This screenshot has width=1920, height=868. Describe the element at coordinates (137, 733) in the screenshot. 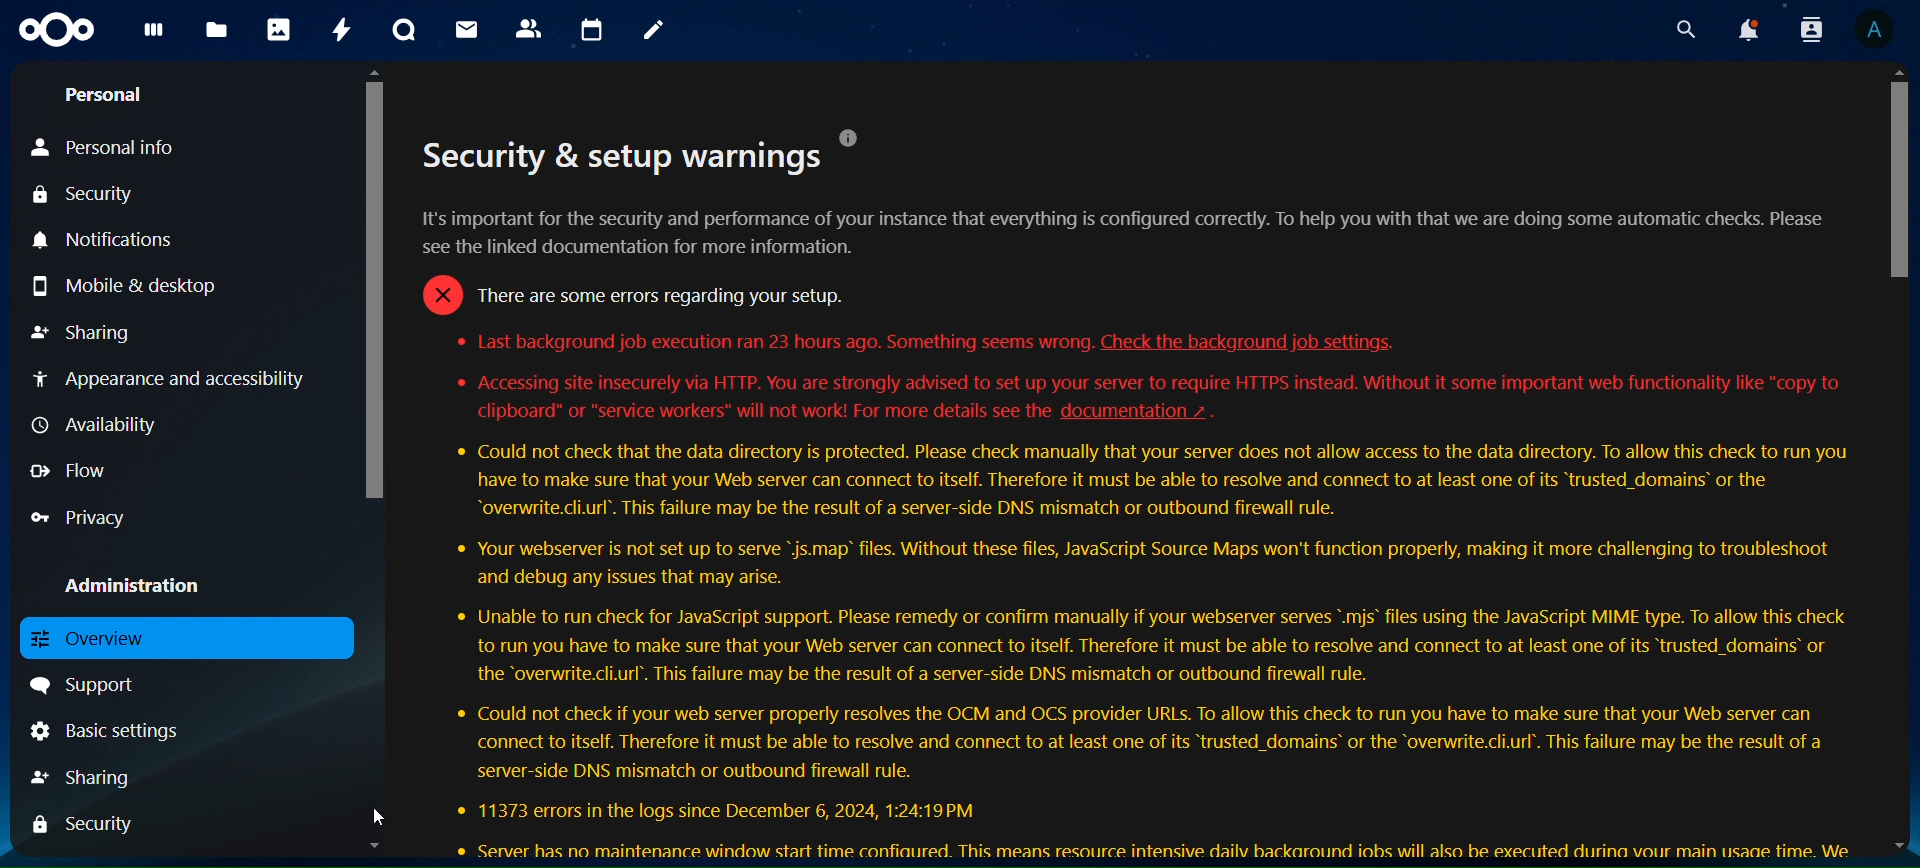

I see `basic settings` at that location.